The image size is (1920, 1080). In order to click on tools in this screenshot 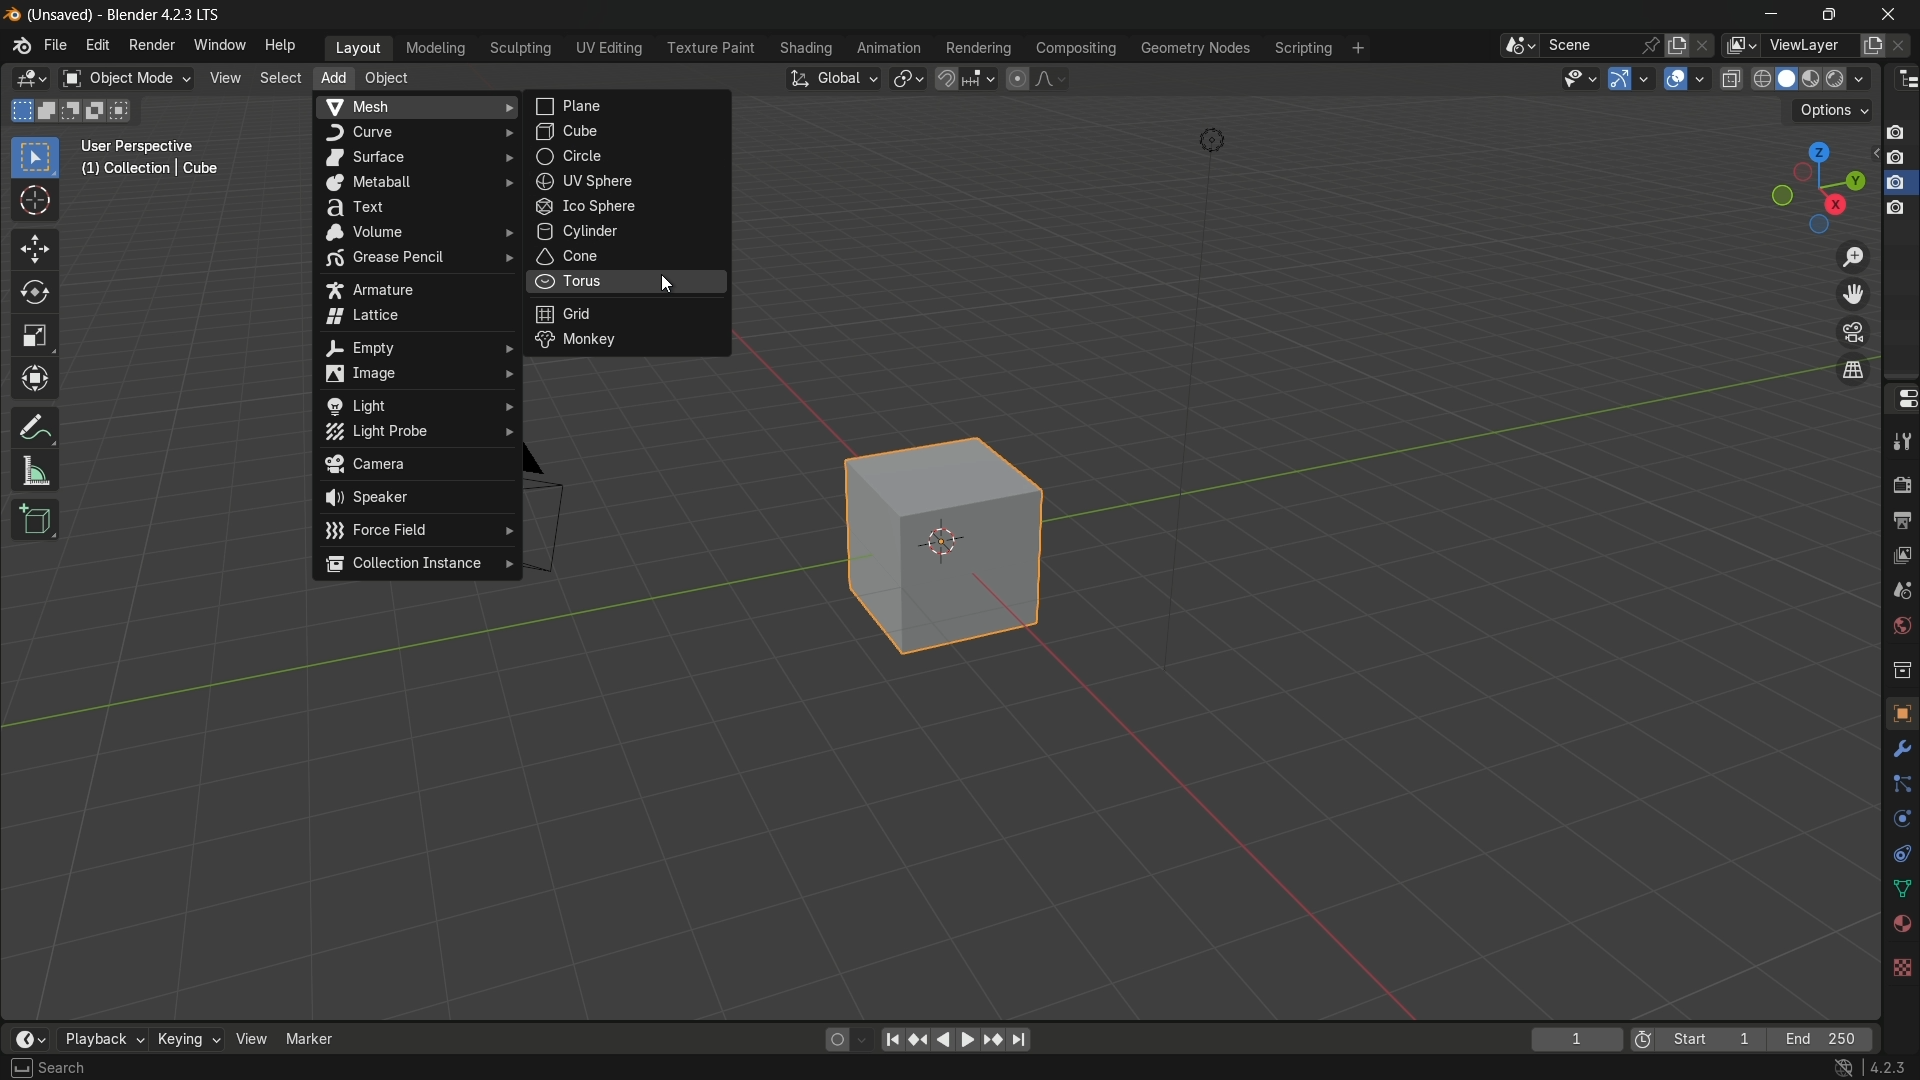, I will do `click(1901, 438)`.